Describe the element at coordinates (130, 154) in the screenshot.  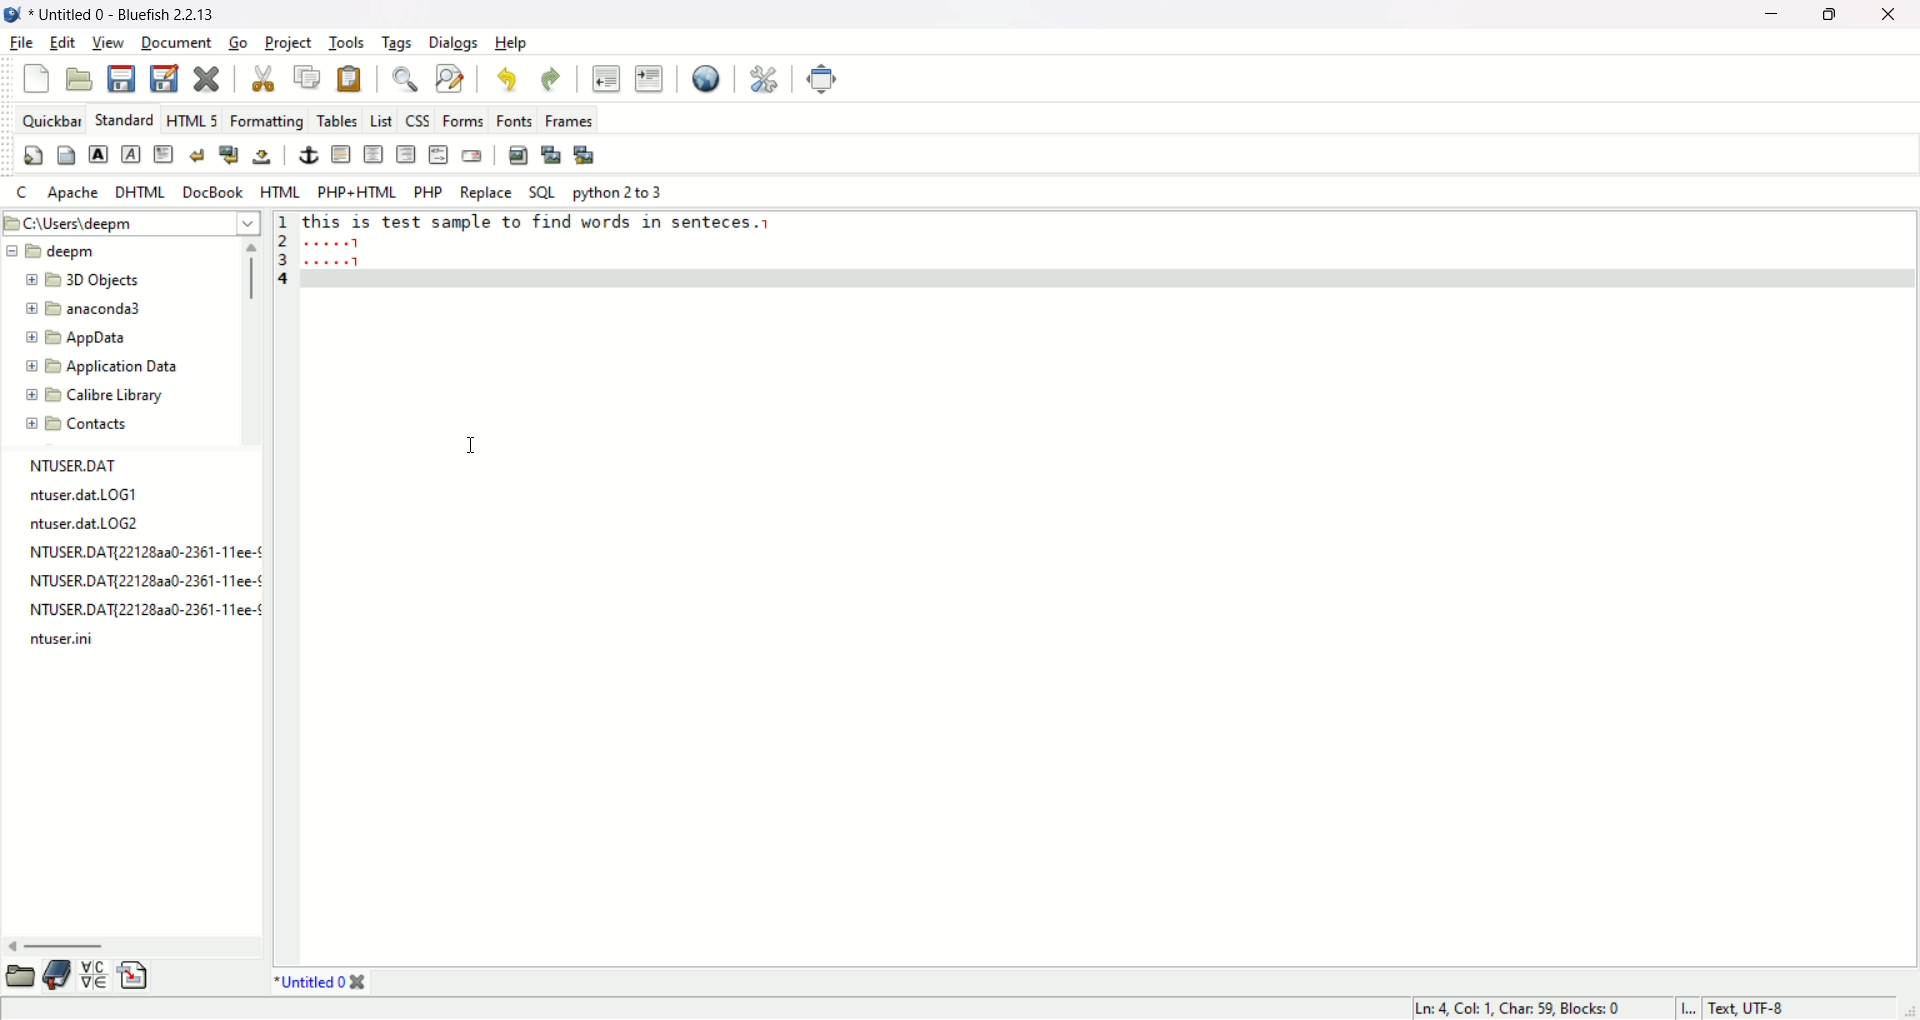
I see `emphasis` at that location.